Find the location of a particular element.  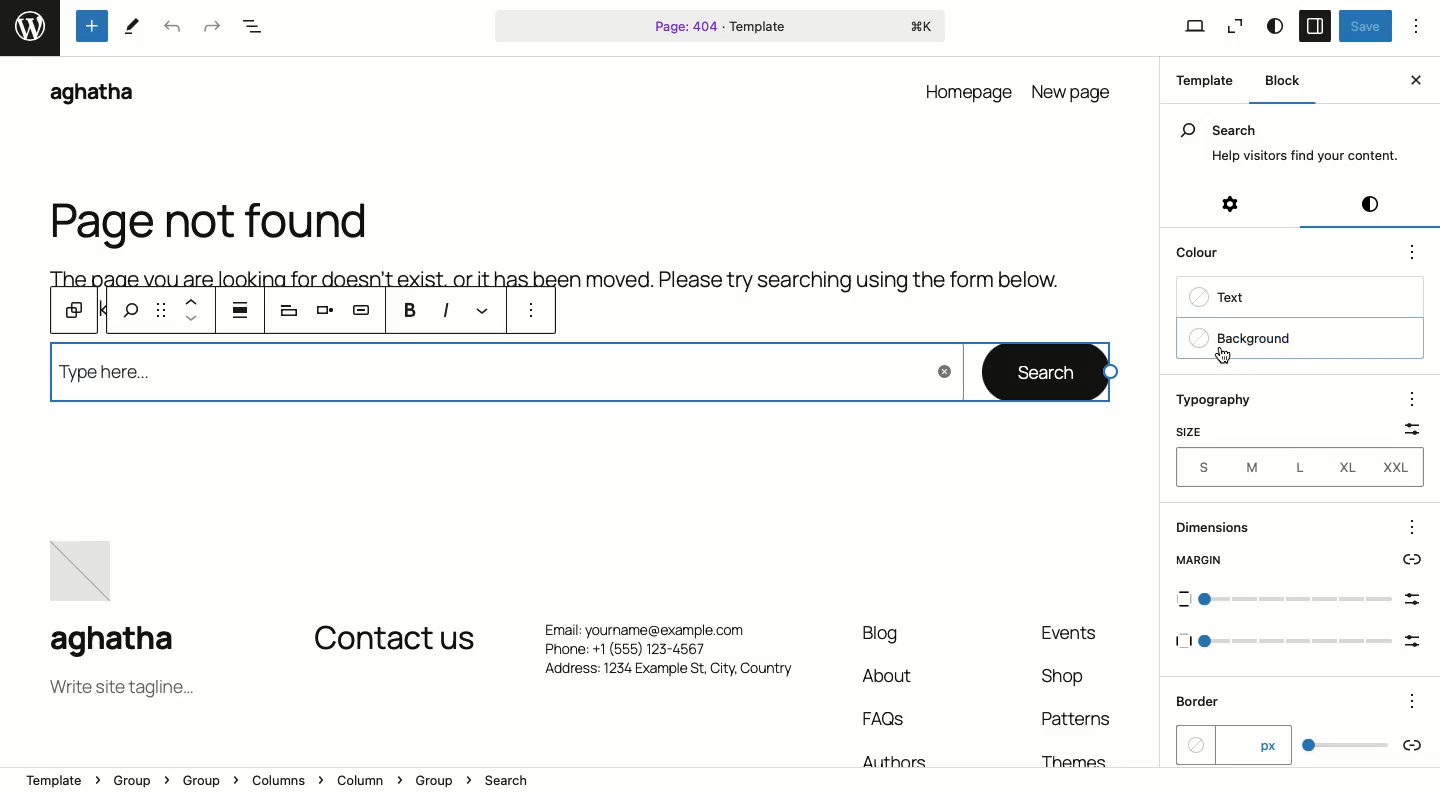

Scale is located at coordinates (1405, 430).